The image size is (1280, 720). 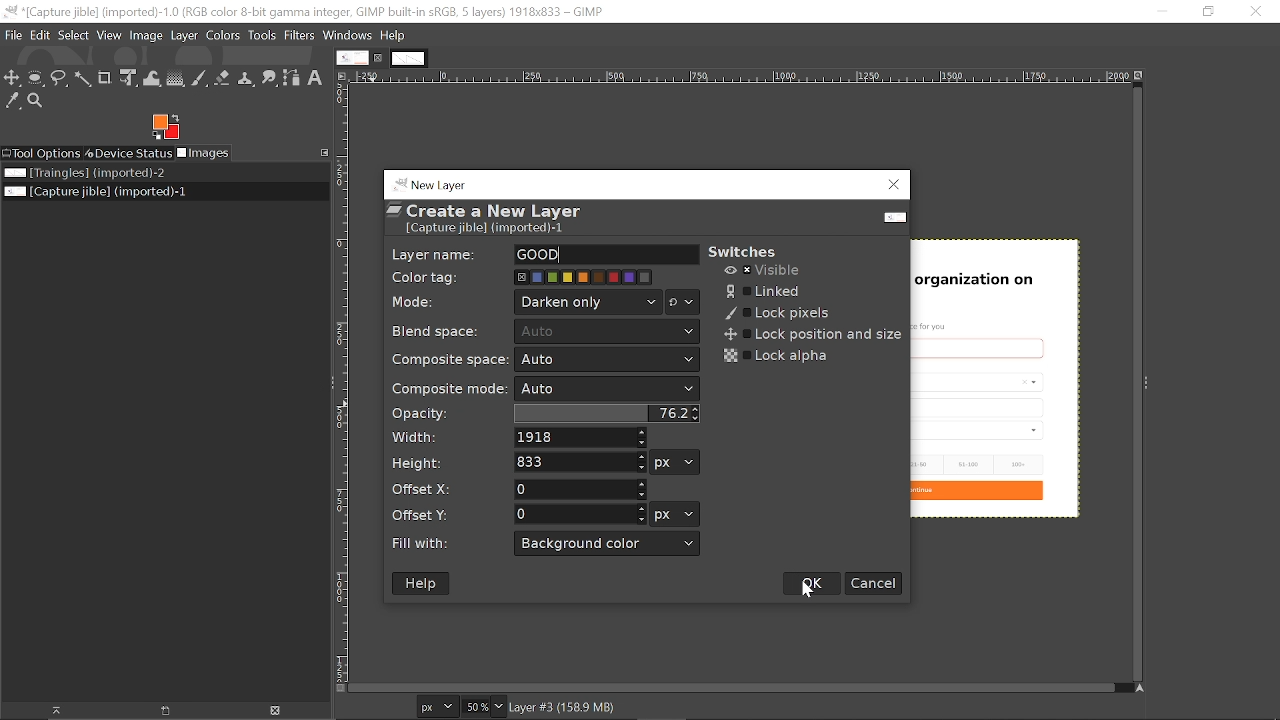 I want to click on Offset Y, so click(x=582, y=514).